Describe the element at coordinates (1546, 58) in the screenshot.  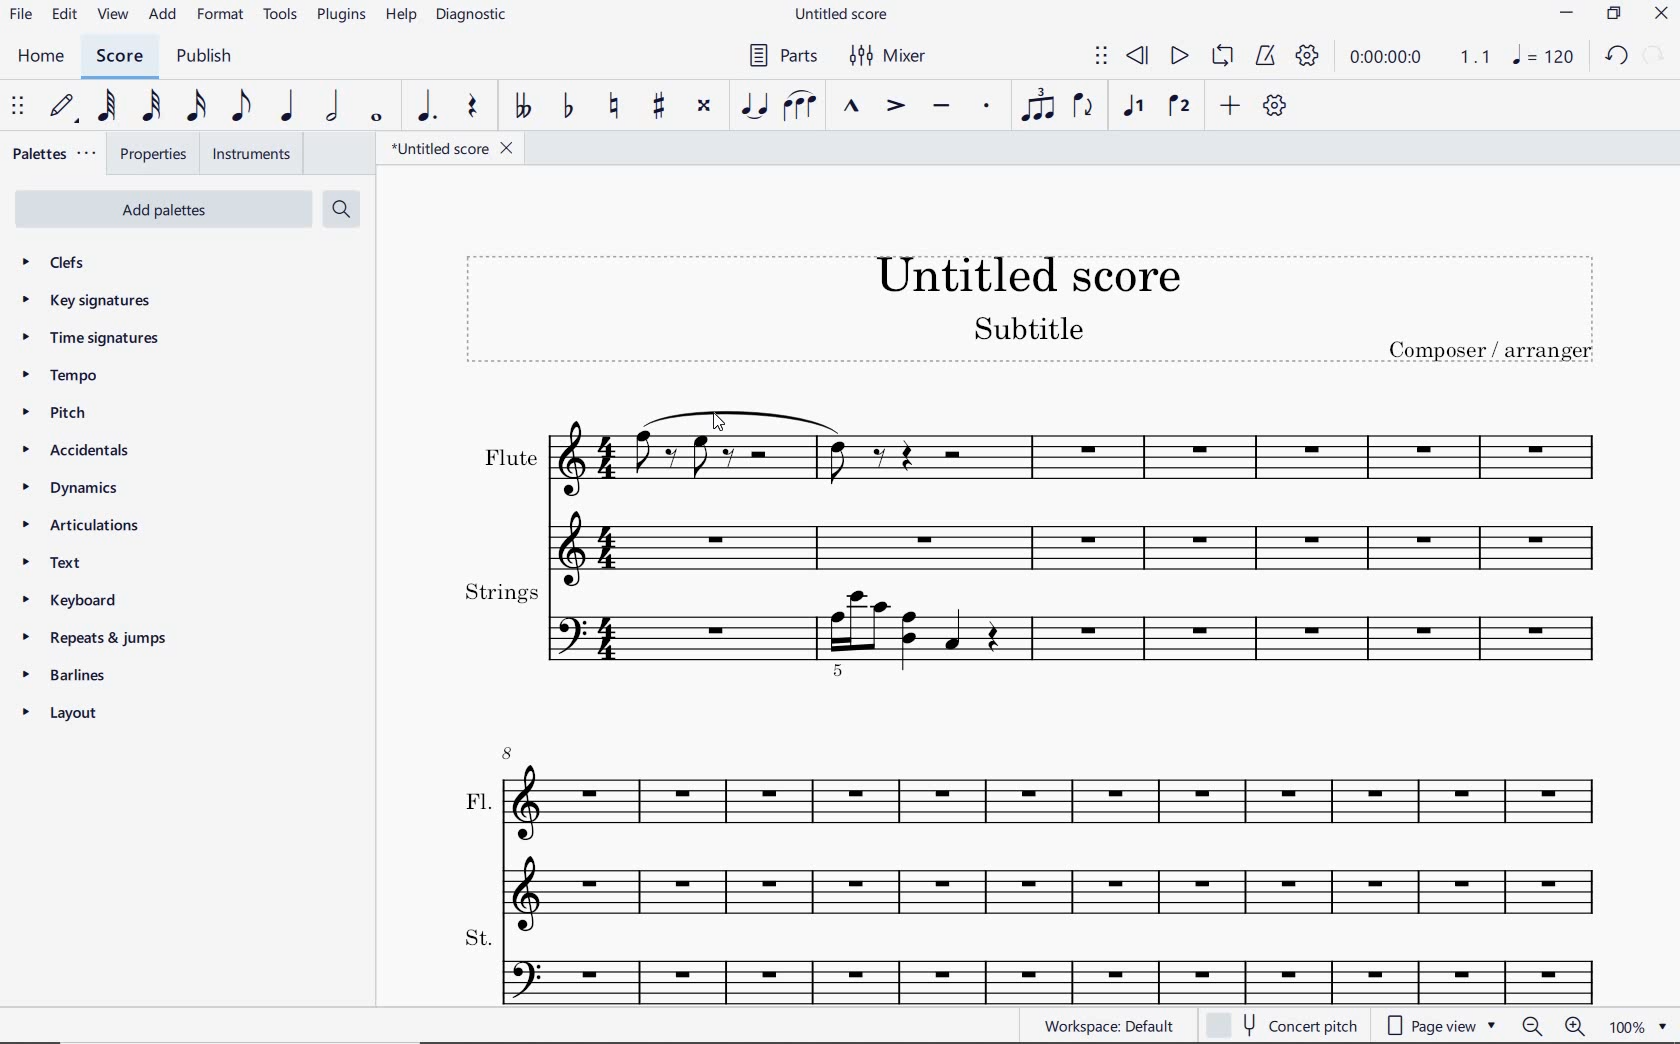
I see `NOTE` at that location.